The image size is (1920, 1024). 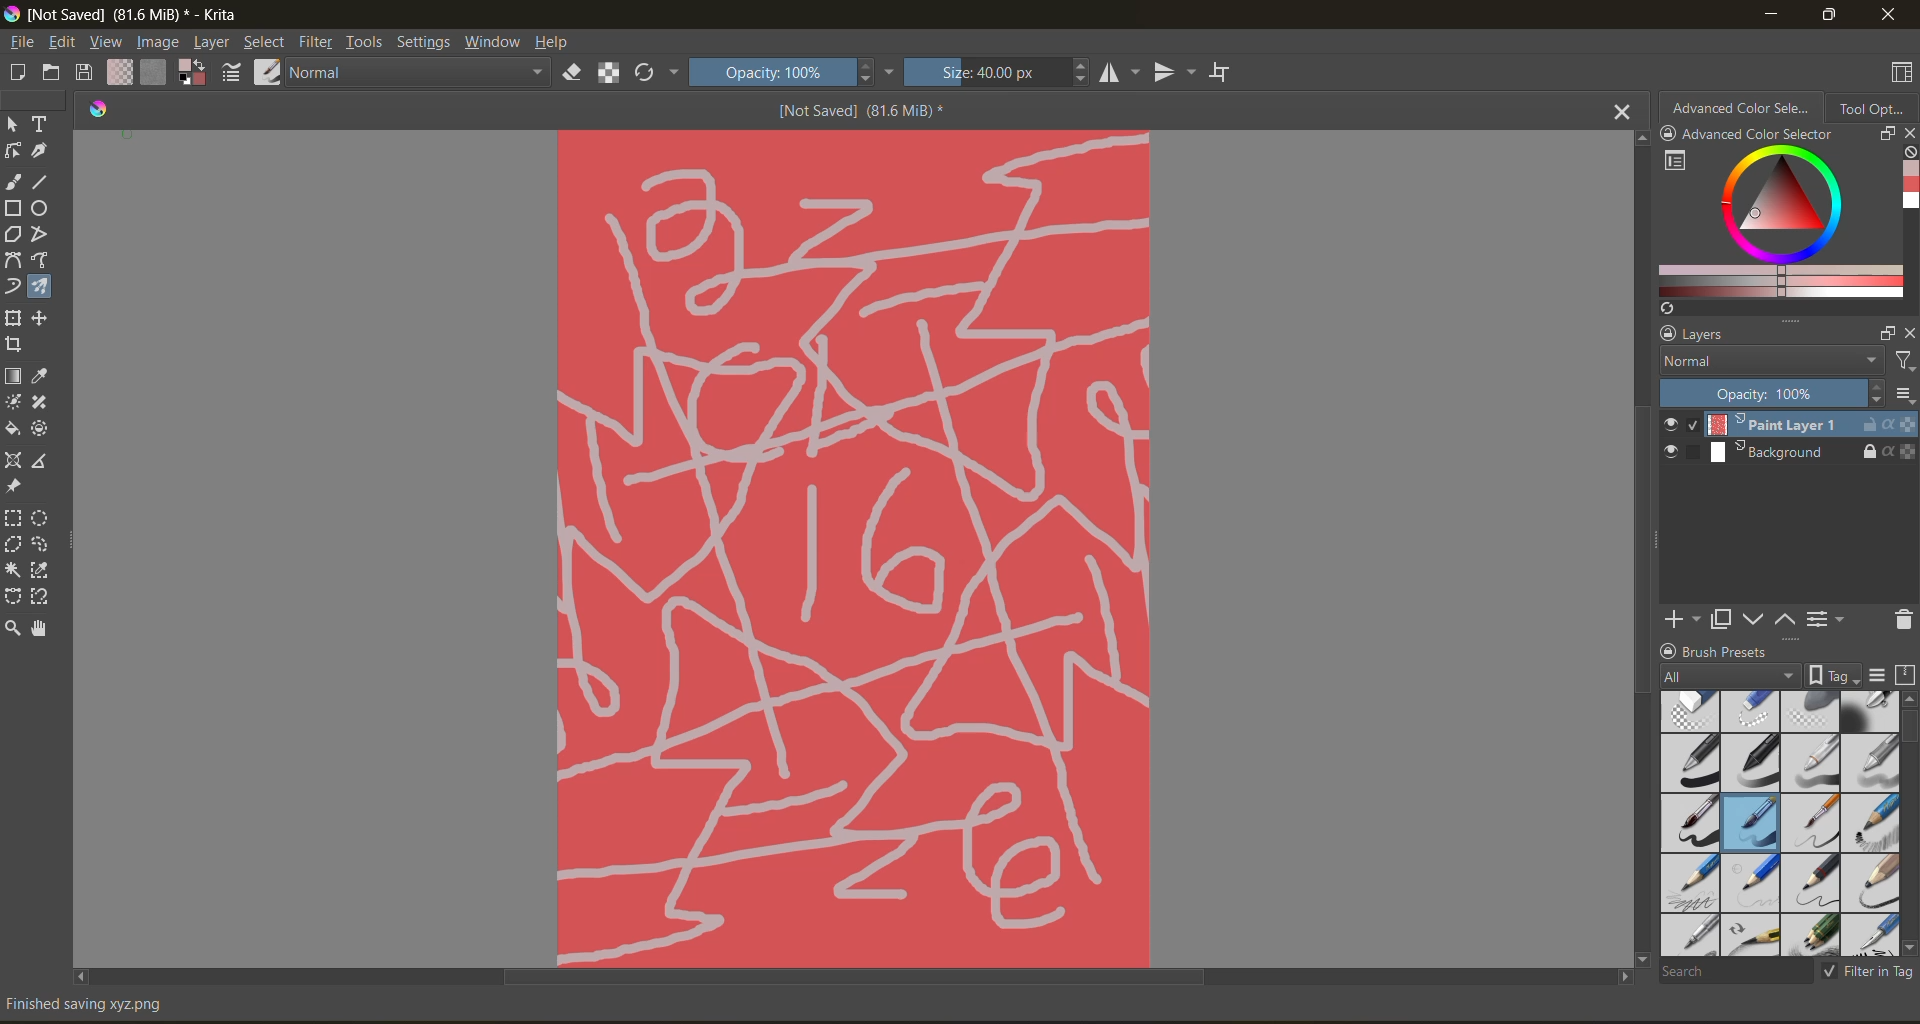 I want to click on add, so click(x=1679, y=618).